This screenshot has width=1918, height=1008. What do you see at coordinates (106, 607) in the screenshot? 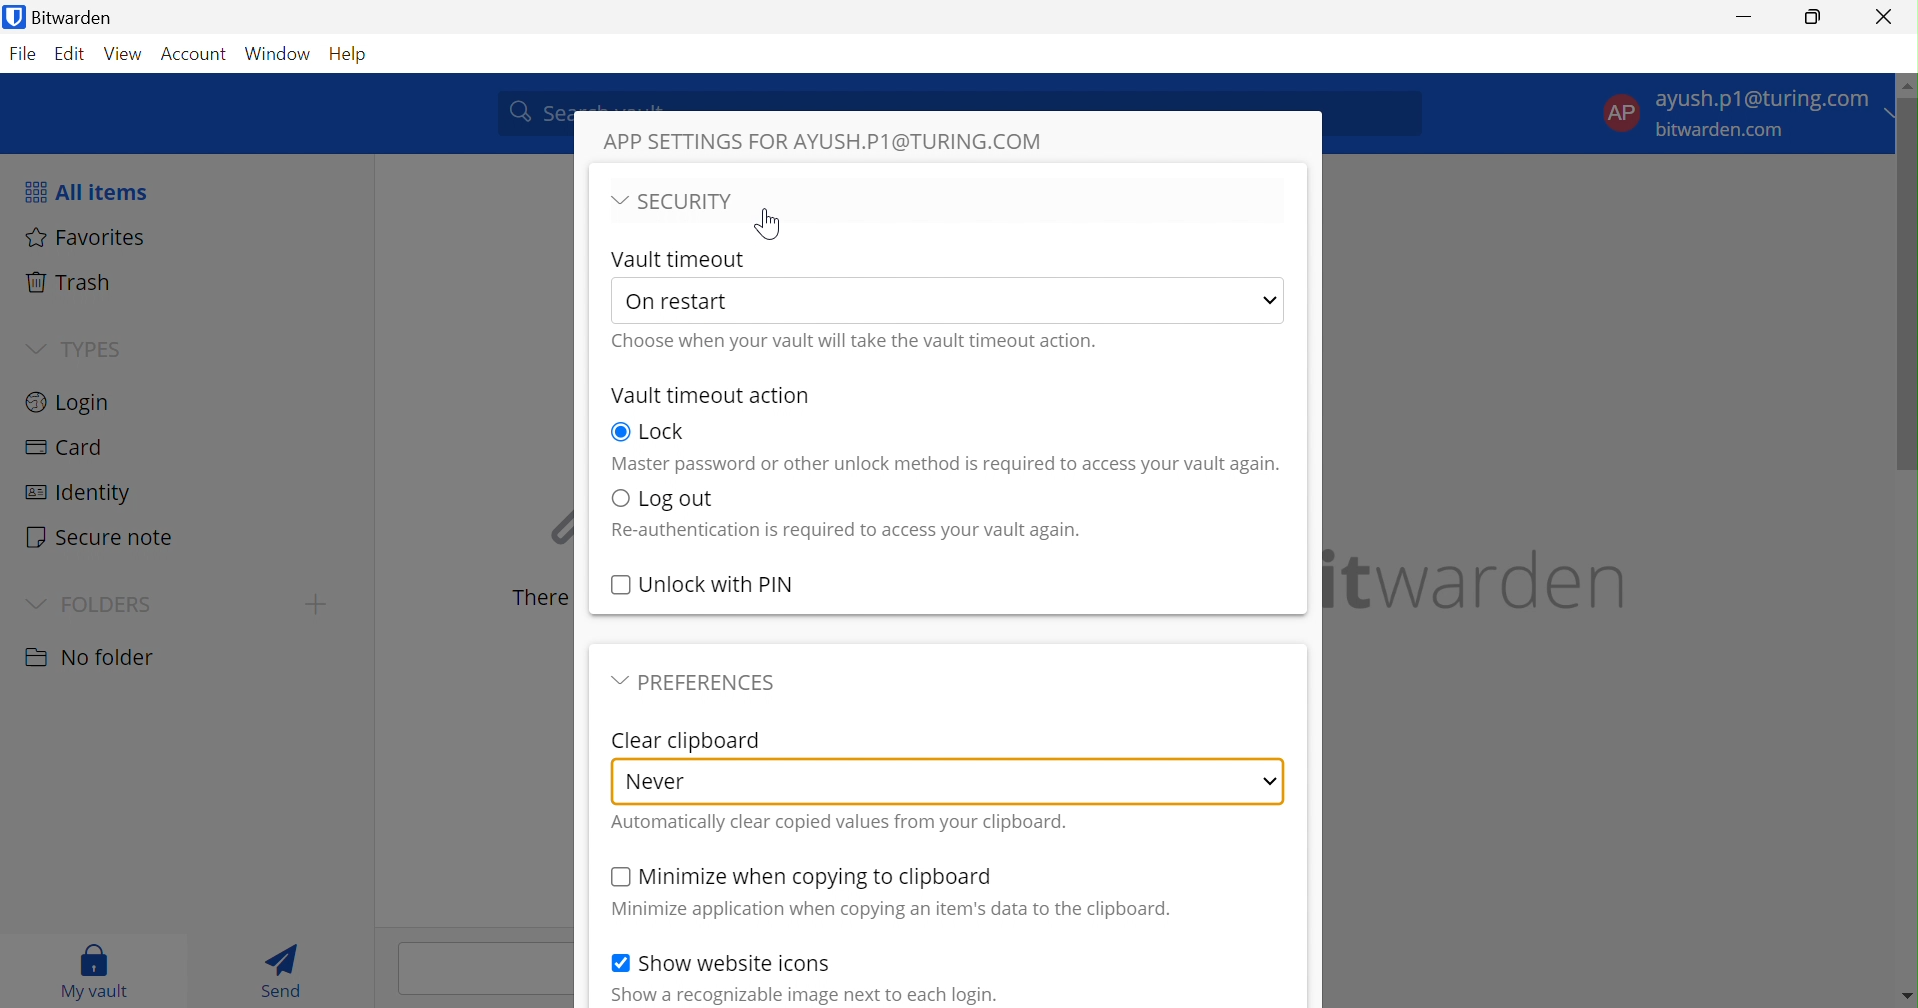
I see `FOLDERS` at bounding box center [106, 607].